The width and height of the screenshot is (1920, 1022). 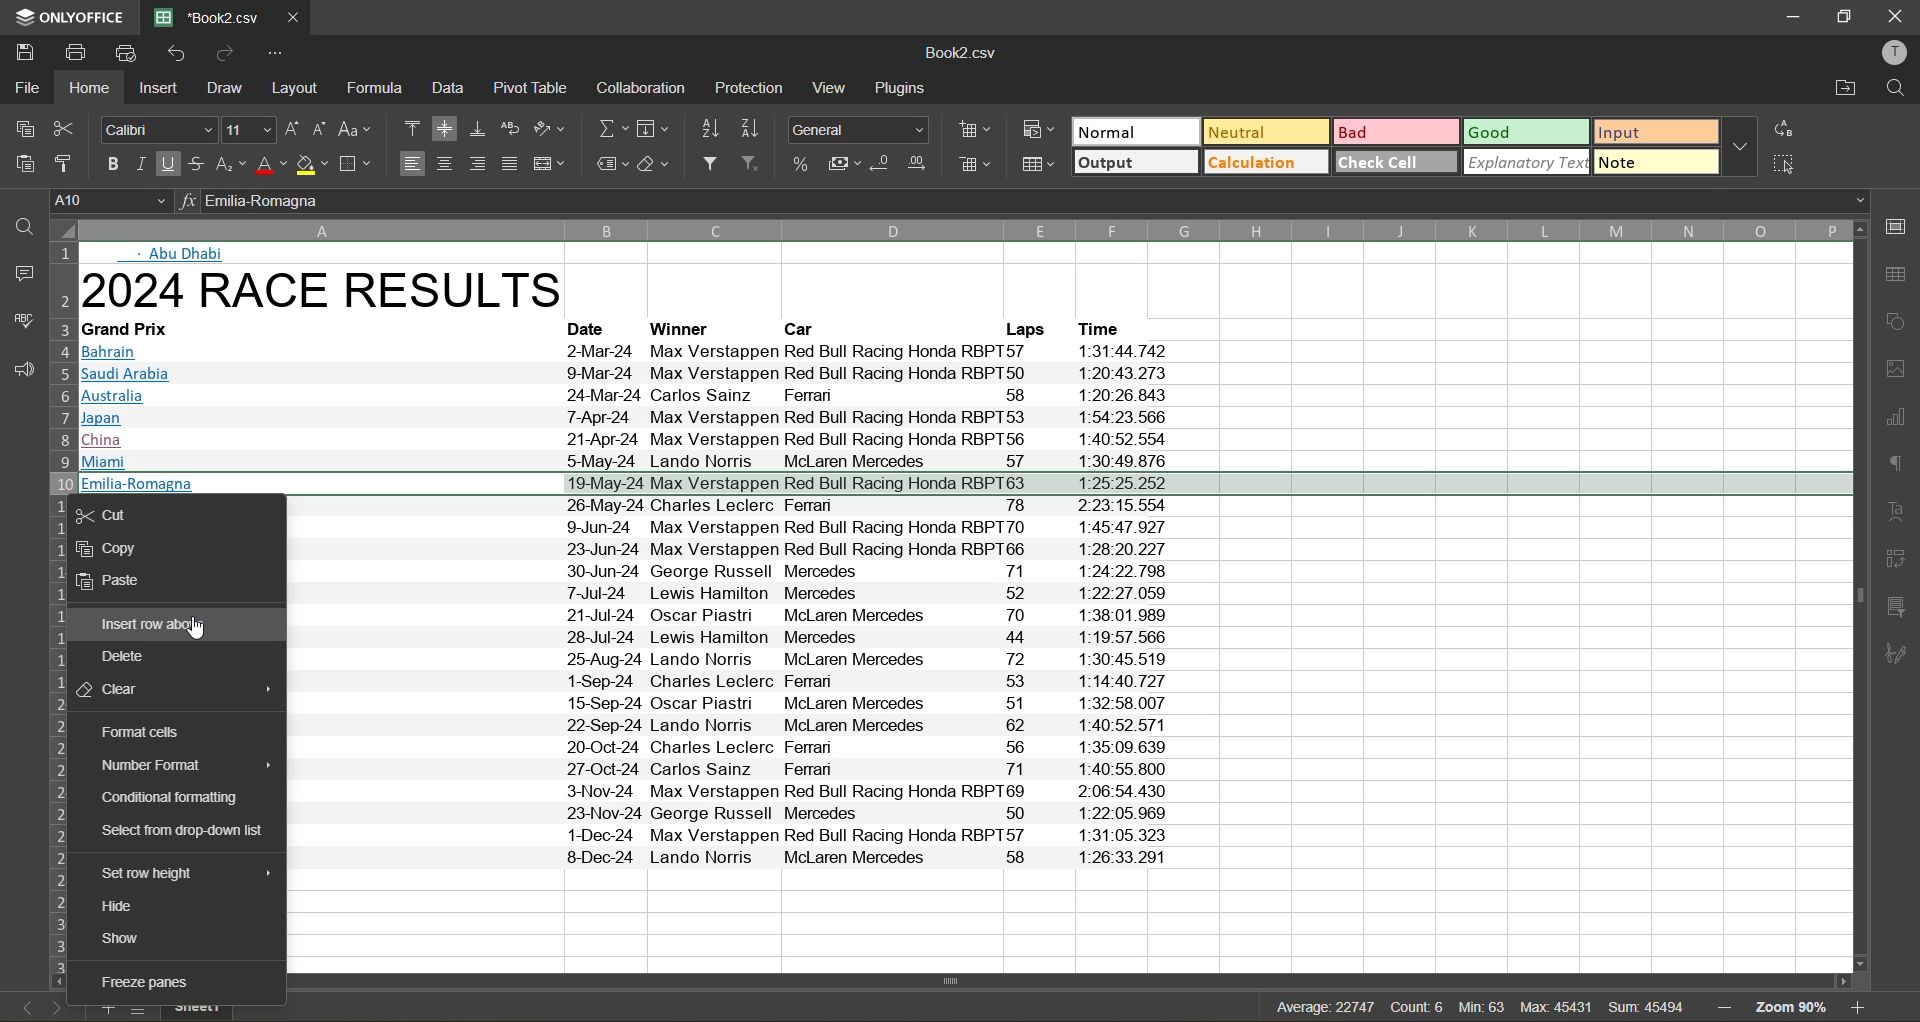 What do you see at coordinates (61, 981) in the screenshot?
I see `move left` at bounding box center [61, 981].